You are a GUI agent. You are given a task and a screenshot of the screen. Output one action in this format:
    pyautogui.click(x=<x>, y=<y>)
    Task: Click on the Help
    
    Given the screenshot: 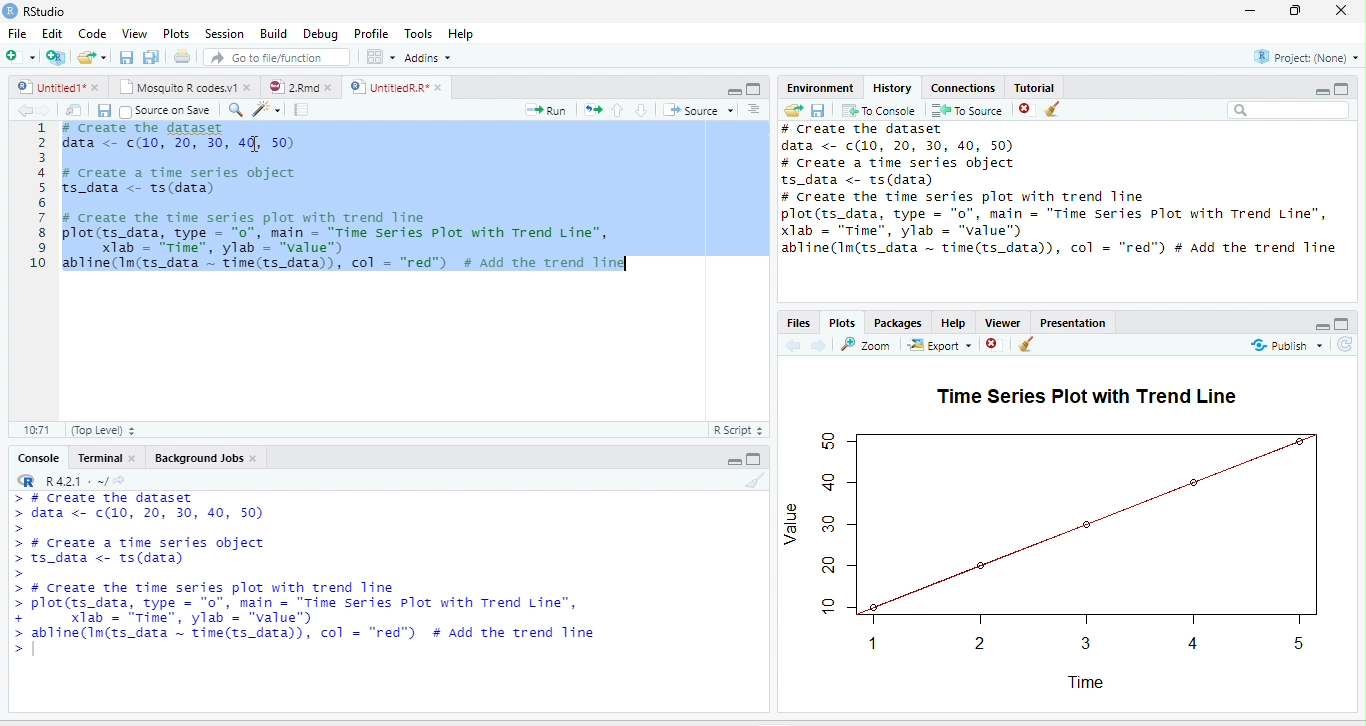 What is the action you would take?
    pyautogui.click(x=954, y=323)
    